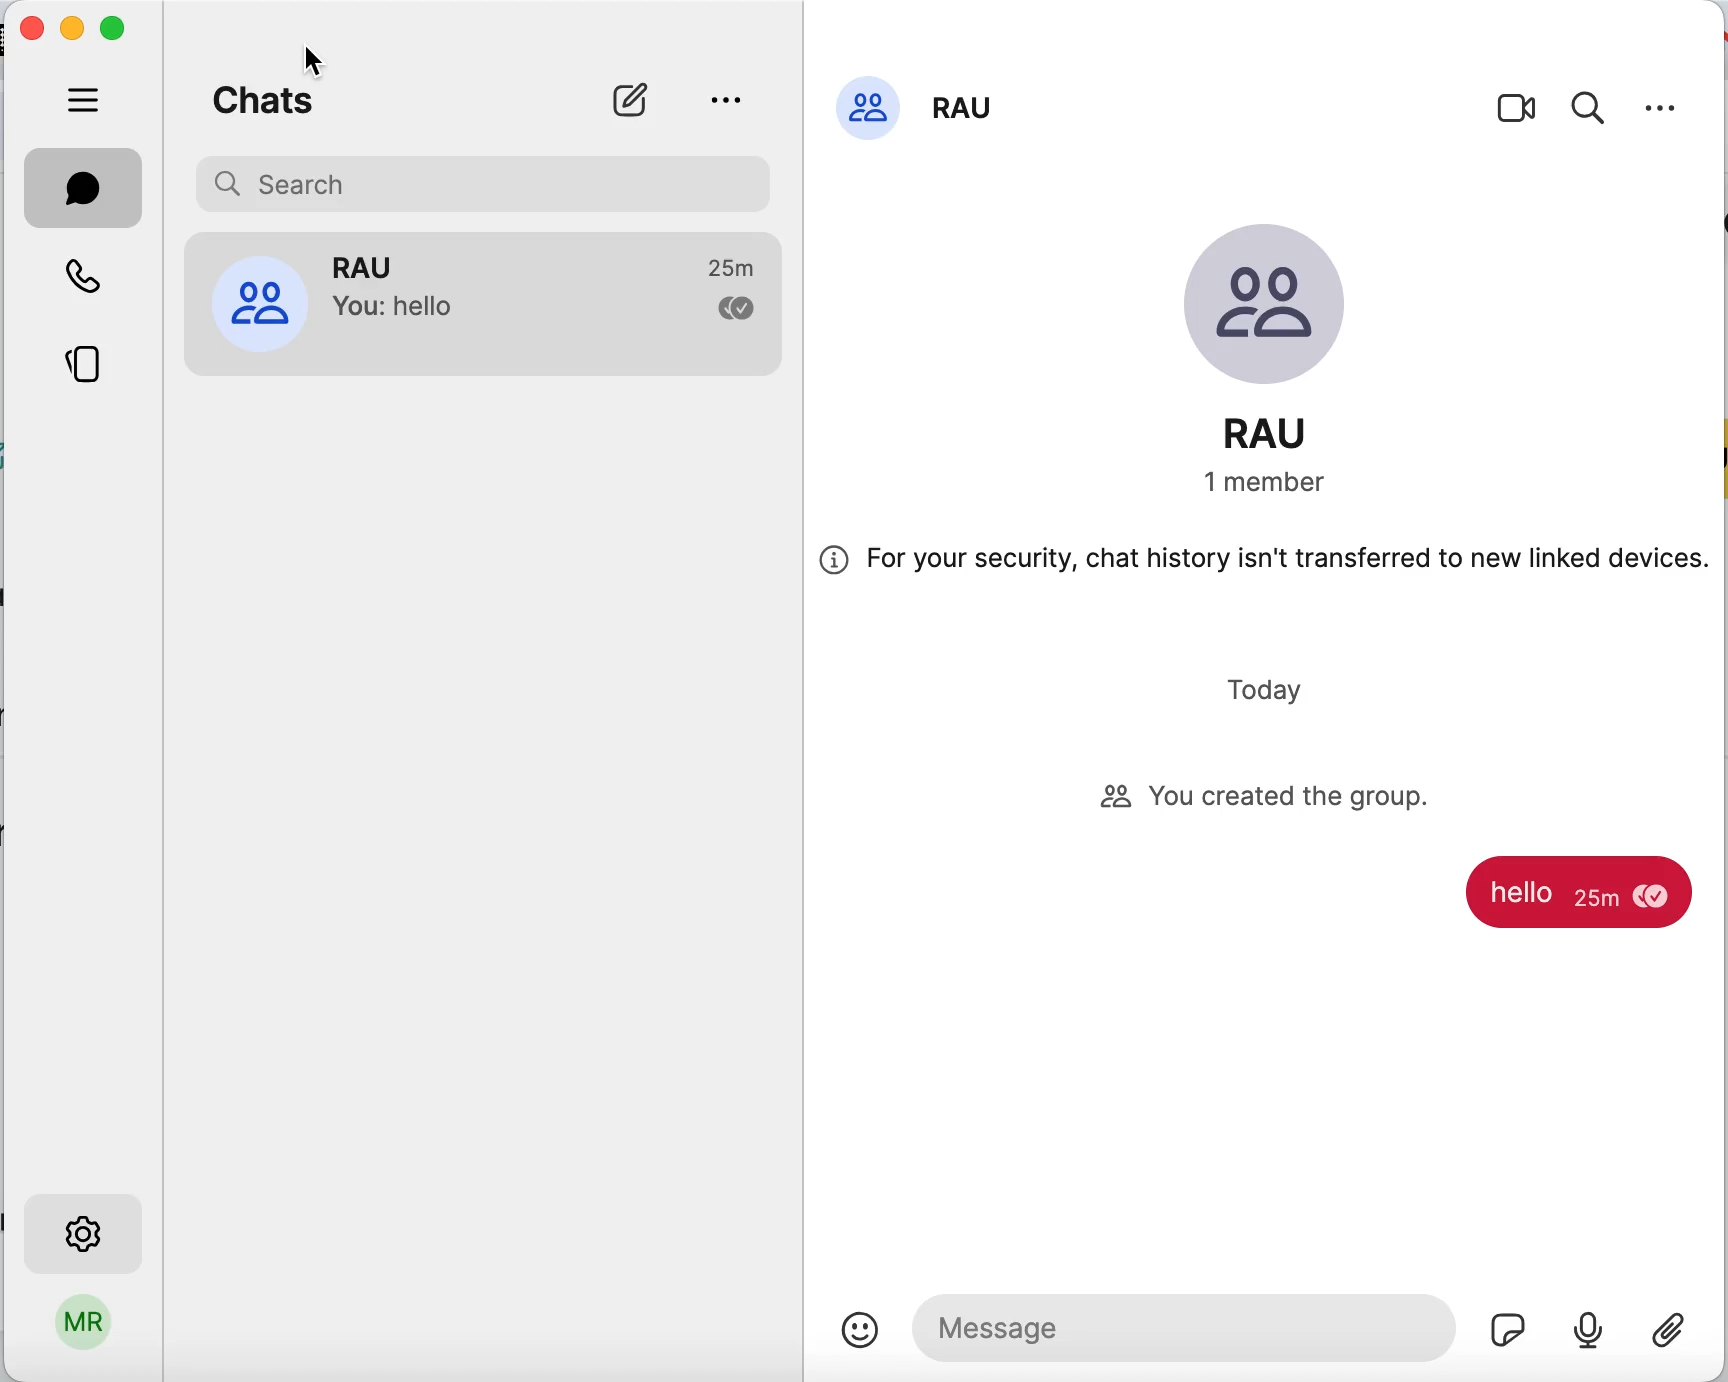  Describe the element at coordinates (118, 31) in the screenshot. I see `maximize` at that location.